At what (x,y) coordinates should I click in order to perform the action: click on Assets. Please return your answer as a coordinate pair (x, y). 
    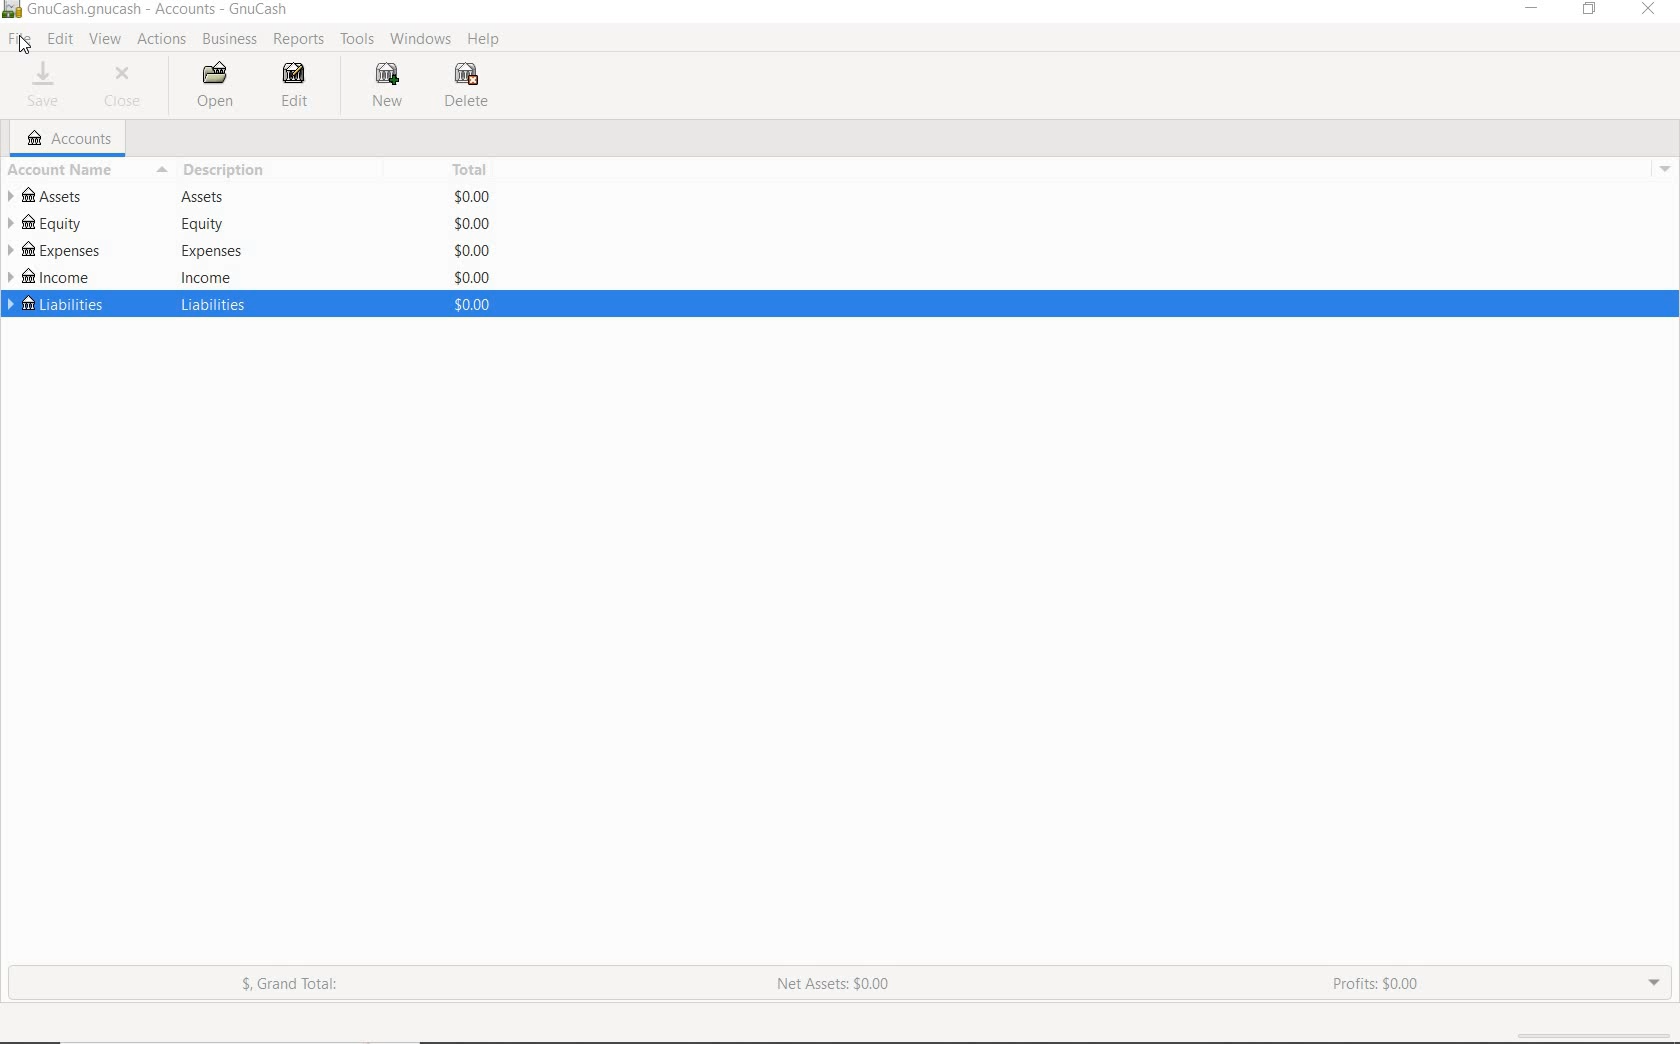
    Looking at the image, I should click on (205, 196).